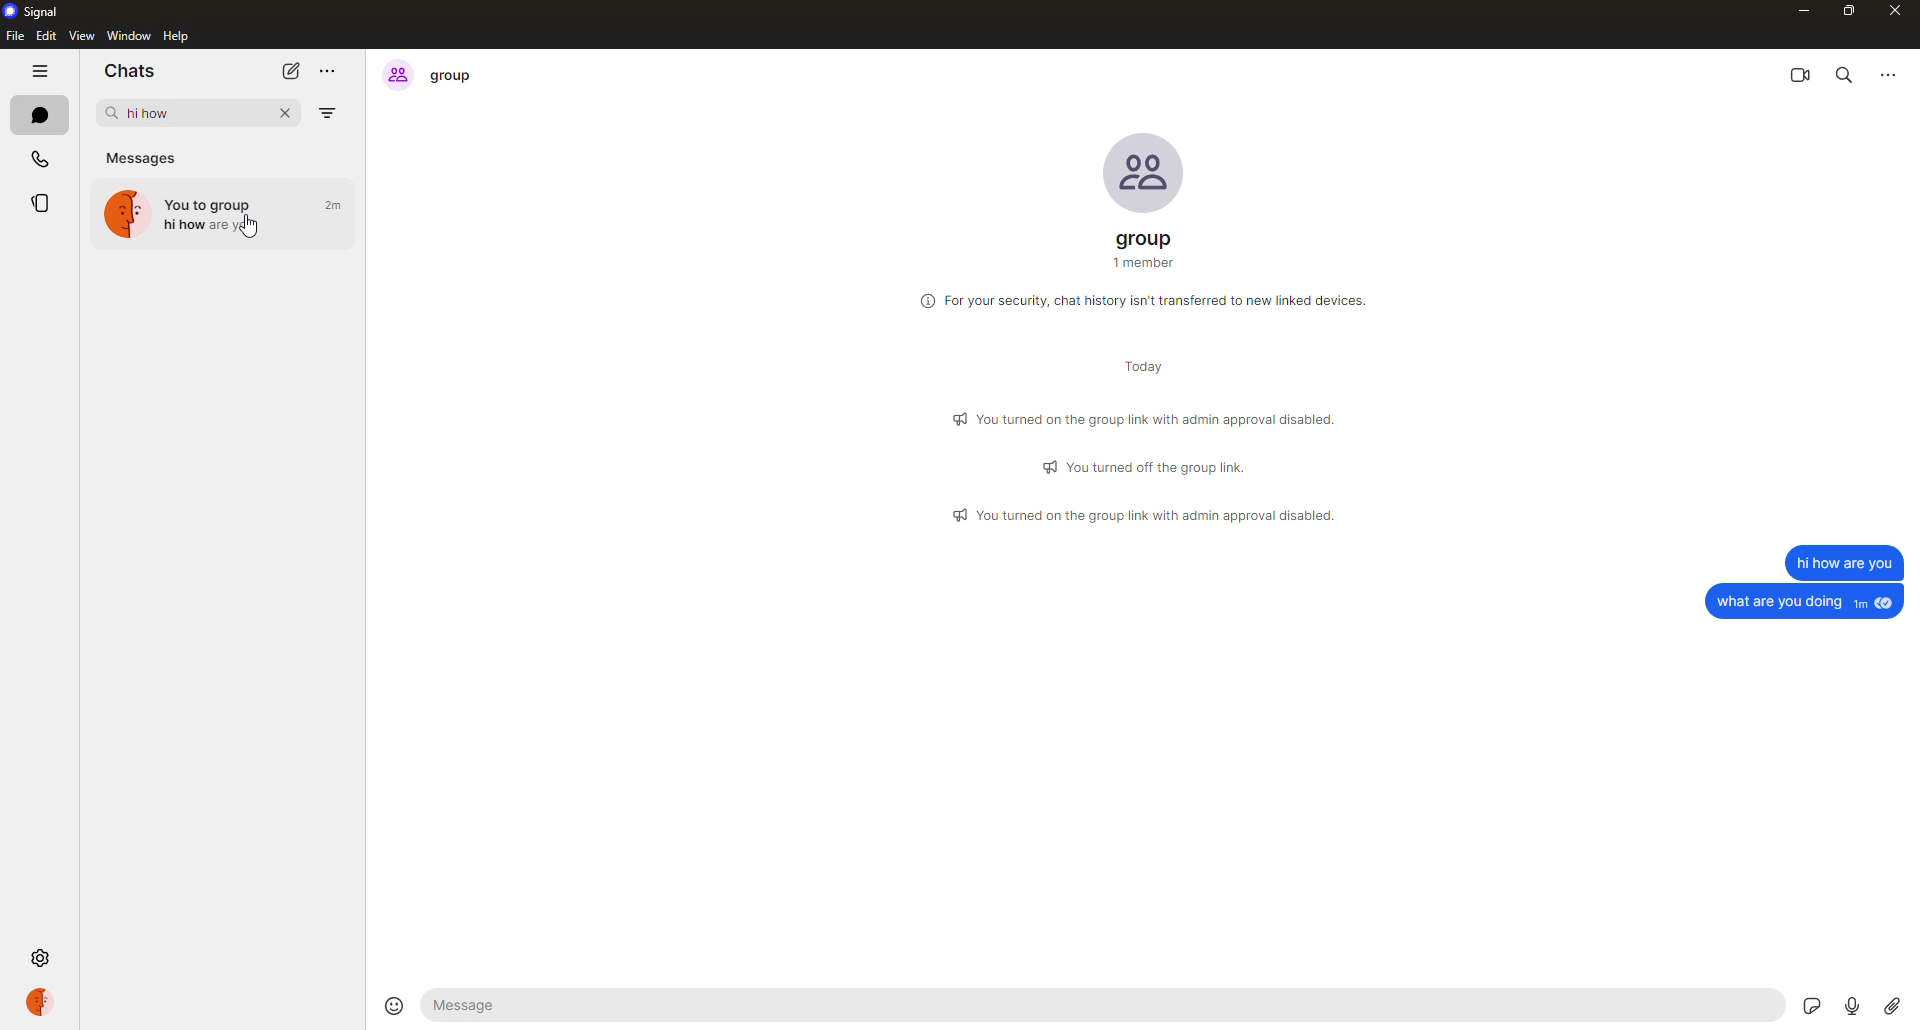  What do you see at coordinates (14, 38) in the screenshot?
I see `file` at bounding box center [14, 38].